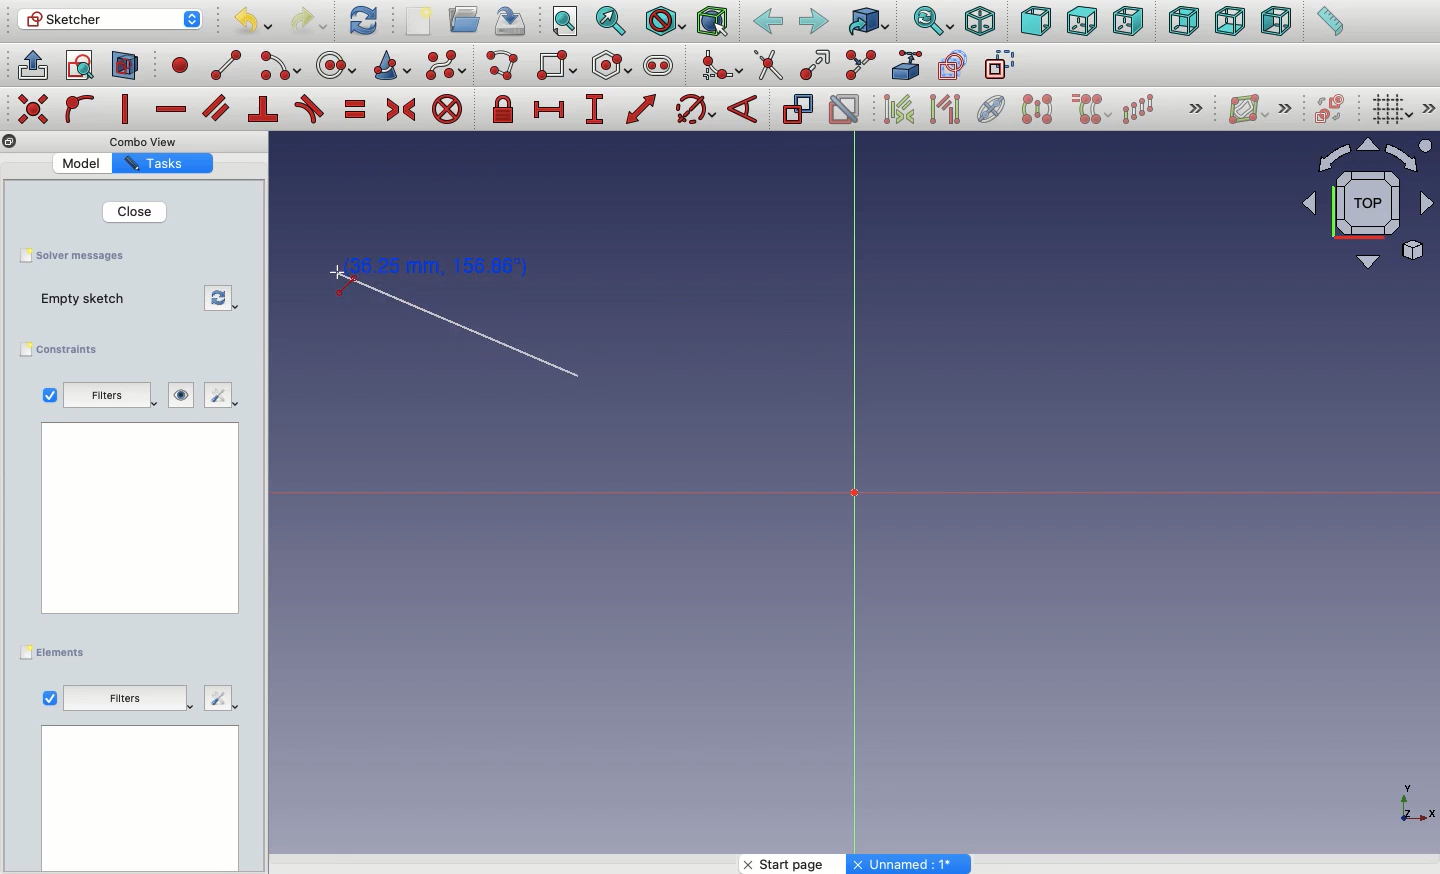  I want to click on Measure, so click(1328, 23).